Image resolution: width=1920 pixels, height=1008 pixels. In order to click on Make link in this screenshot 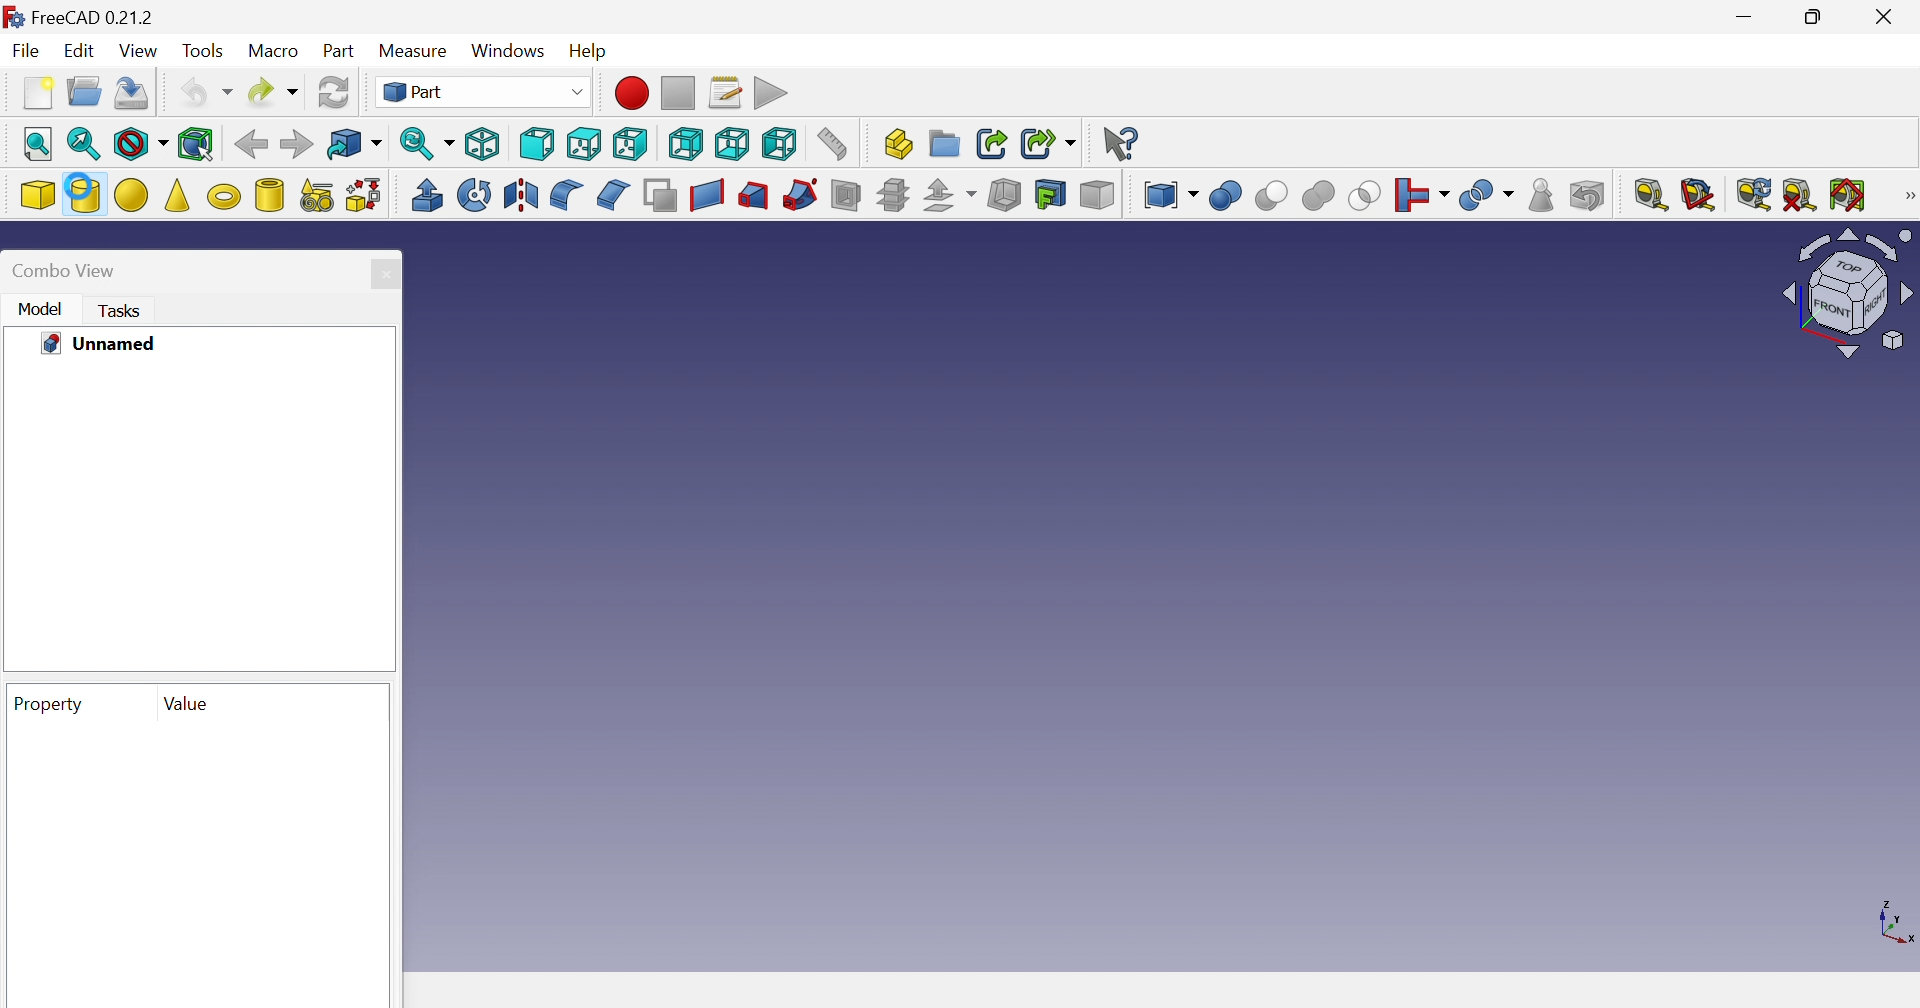, I will do `click(993, 144)`.